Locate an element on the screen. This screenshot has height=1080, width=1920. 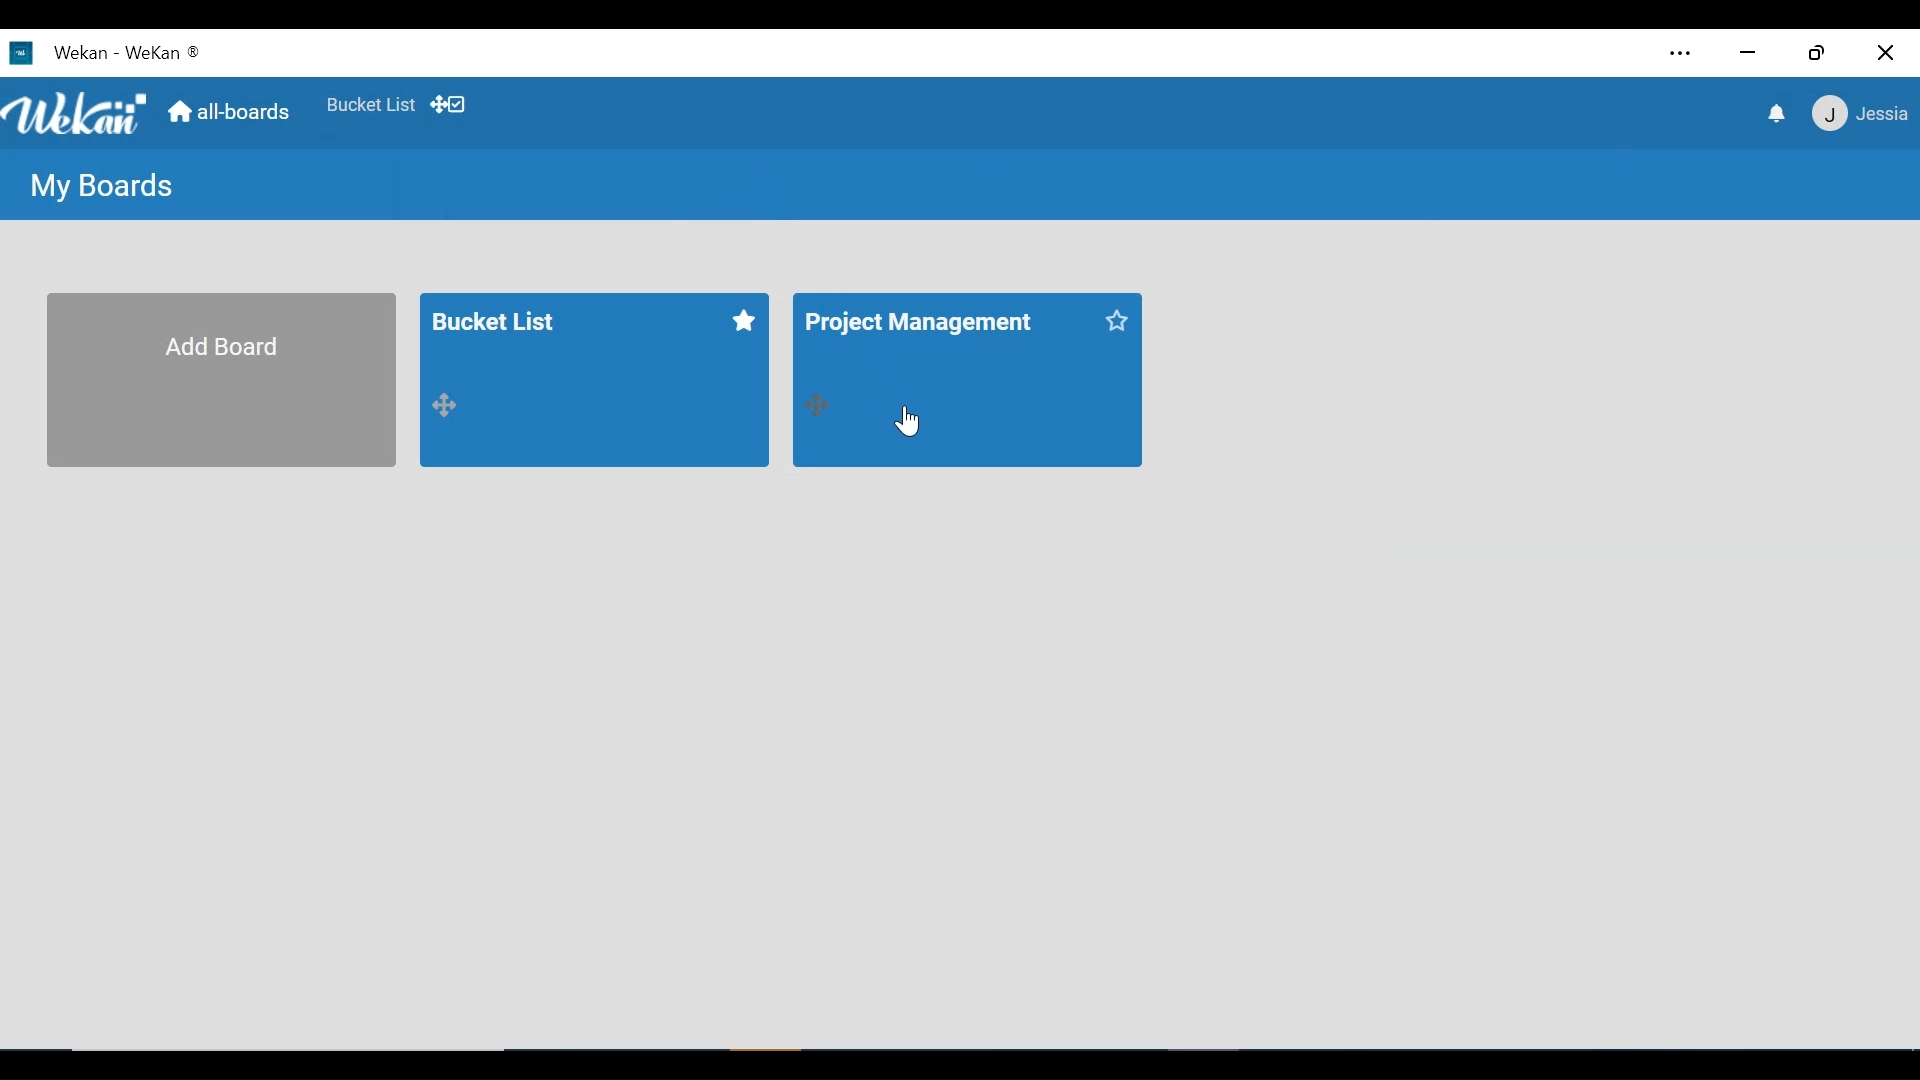
Wekan licon is located at coordinates (20, 54).